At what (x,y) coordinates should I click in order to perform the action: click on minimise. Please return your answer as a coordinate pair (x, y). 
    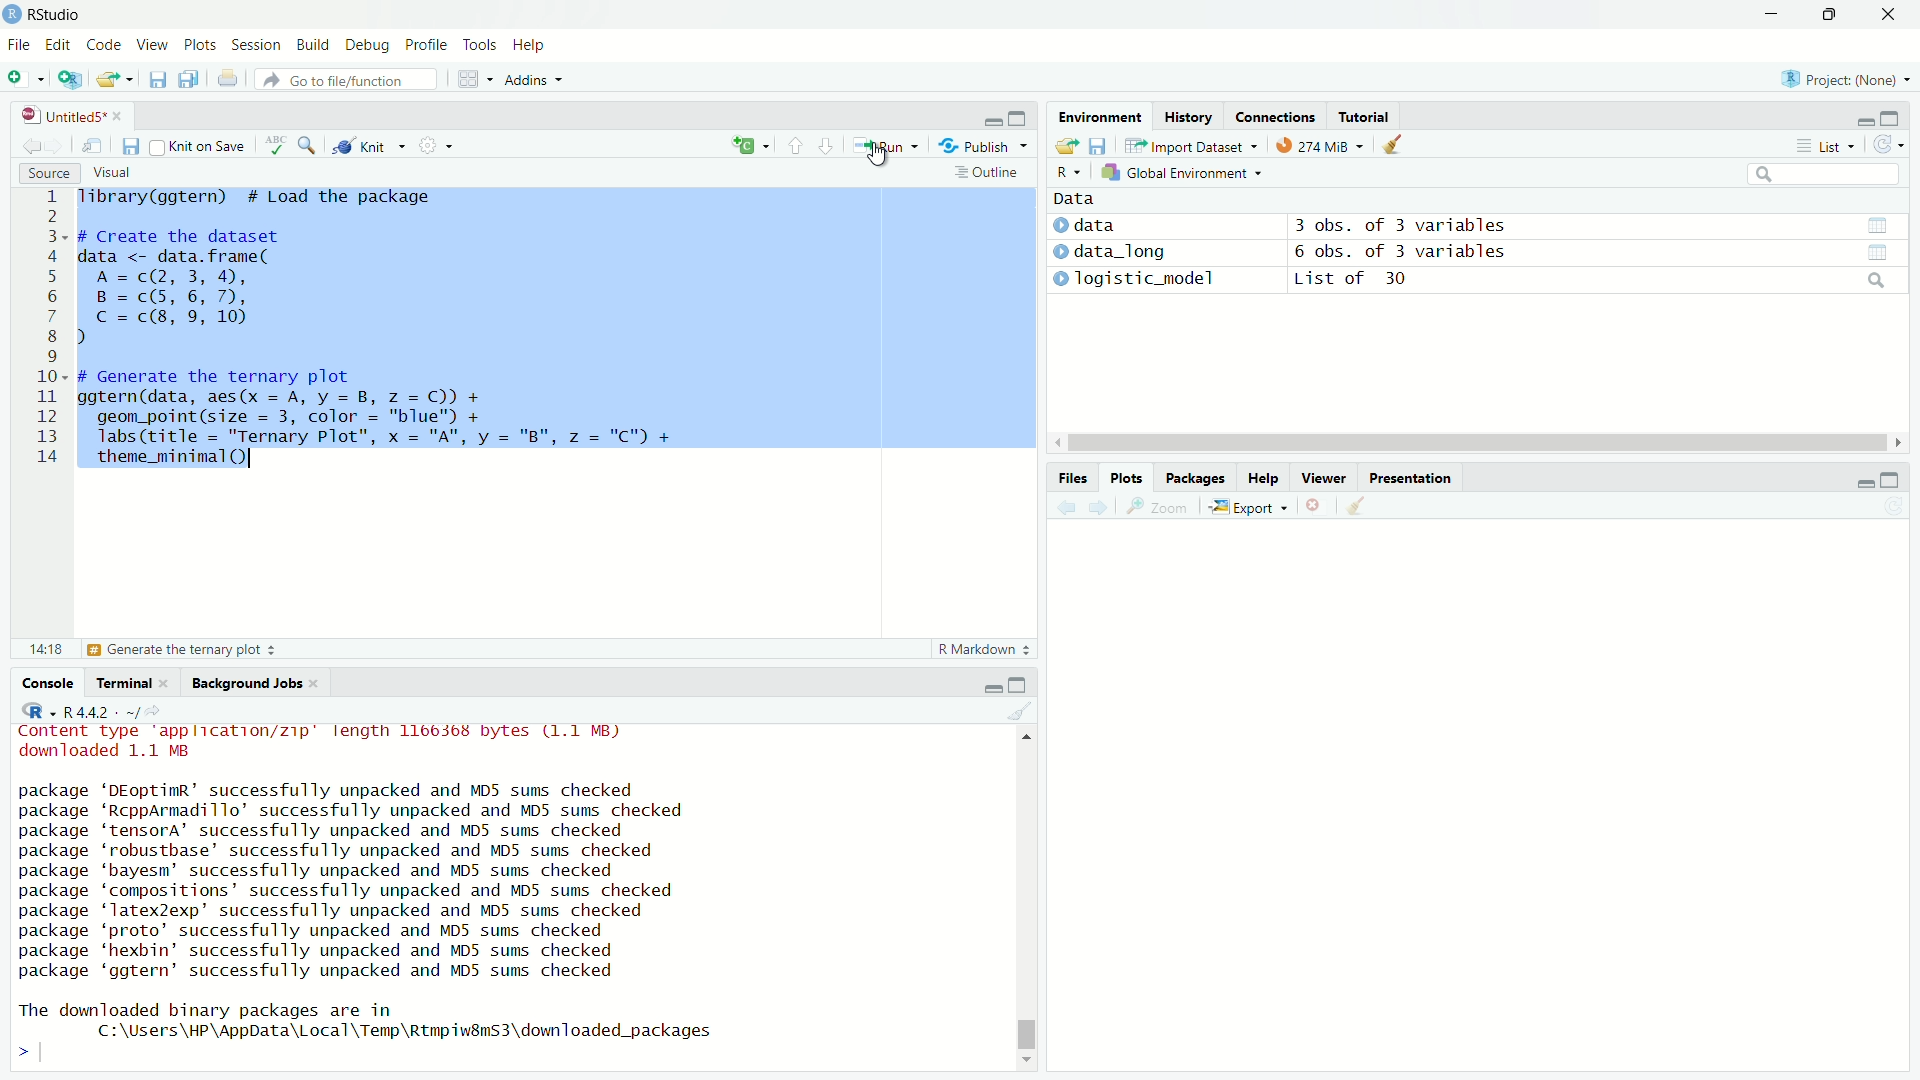
    Looking at the image, I should click on (991, 118).